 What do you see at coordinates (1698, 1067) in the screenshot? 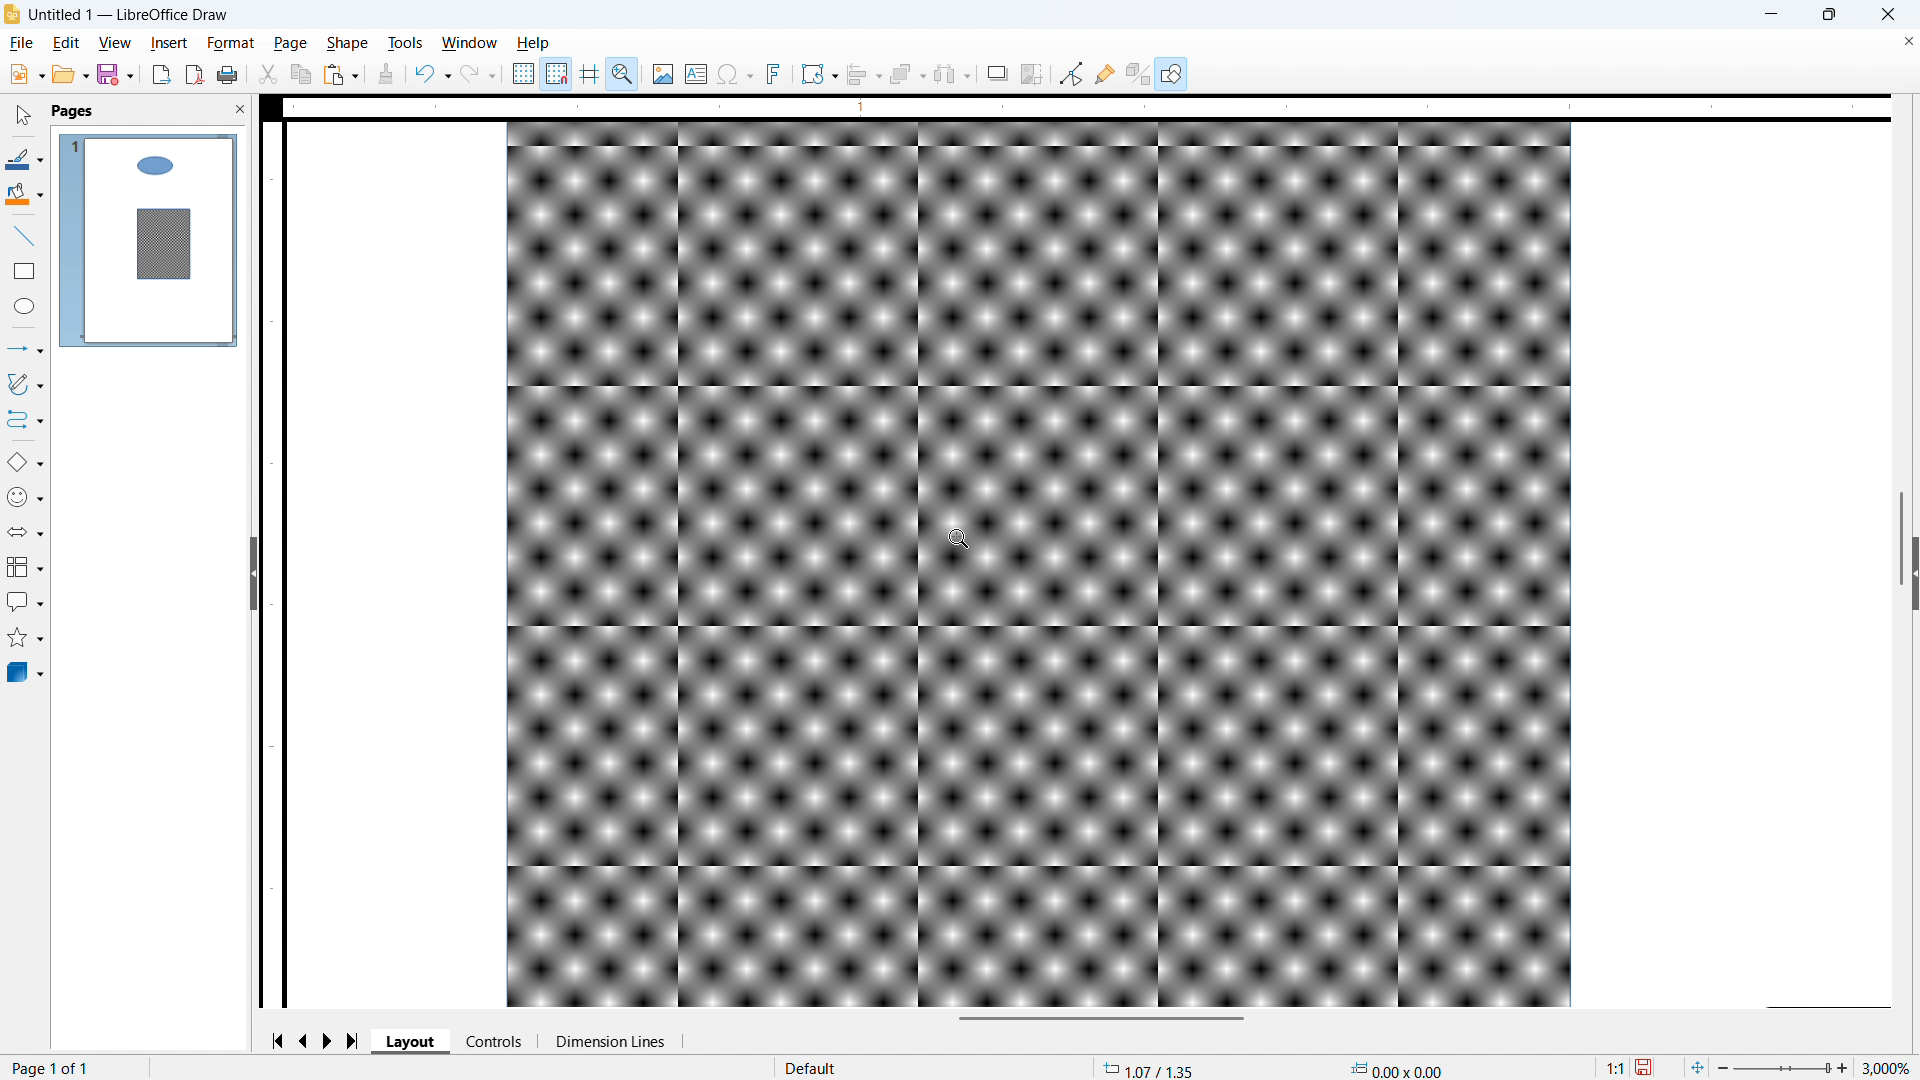
I see `Fit to page ` at bounding box center [1698, 1067].